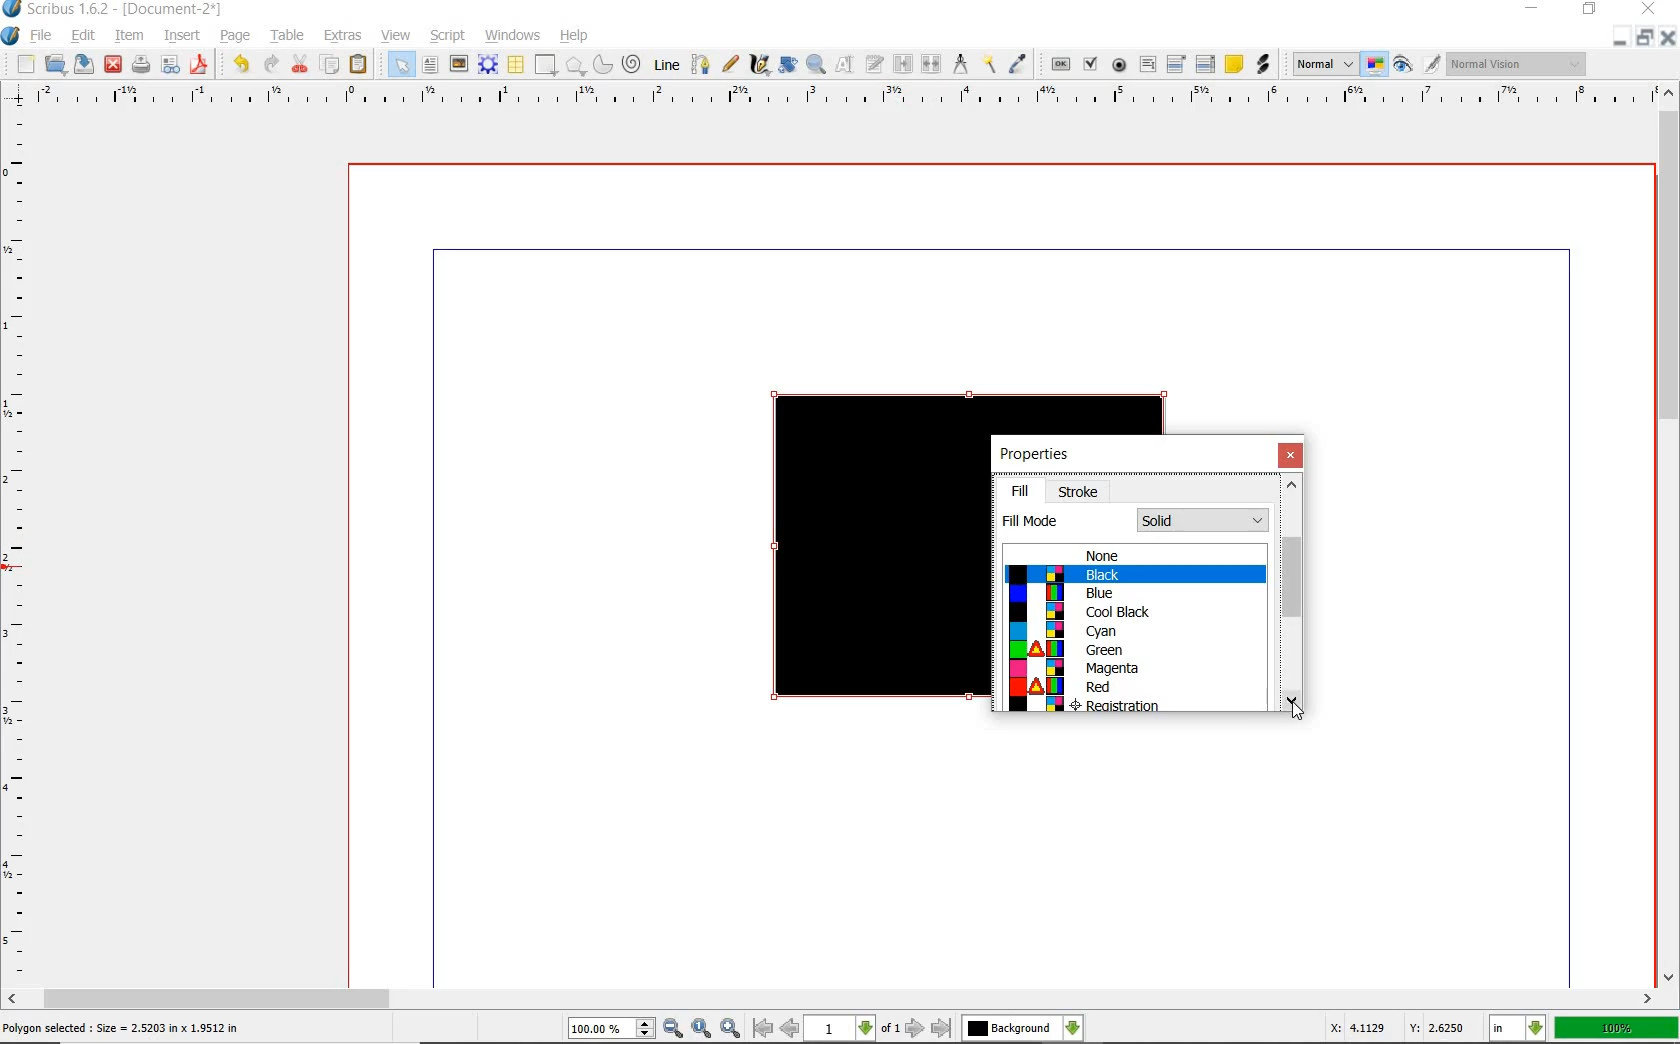 This screenshot has width=1680, height=1044. I want to click on paste, so click(359, 66).